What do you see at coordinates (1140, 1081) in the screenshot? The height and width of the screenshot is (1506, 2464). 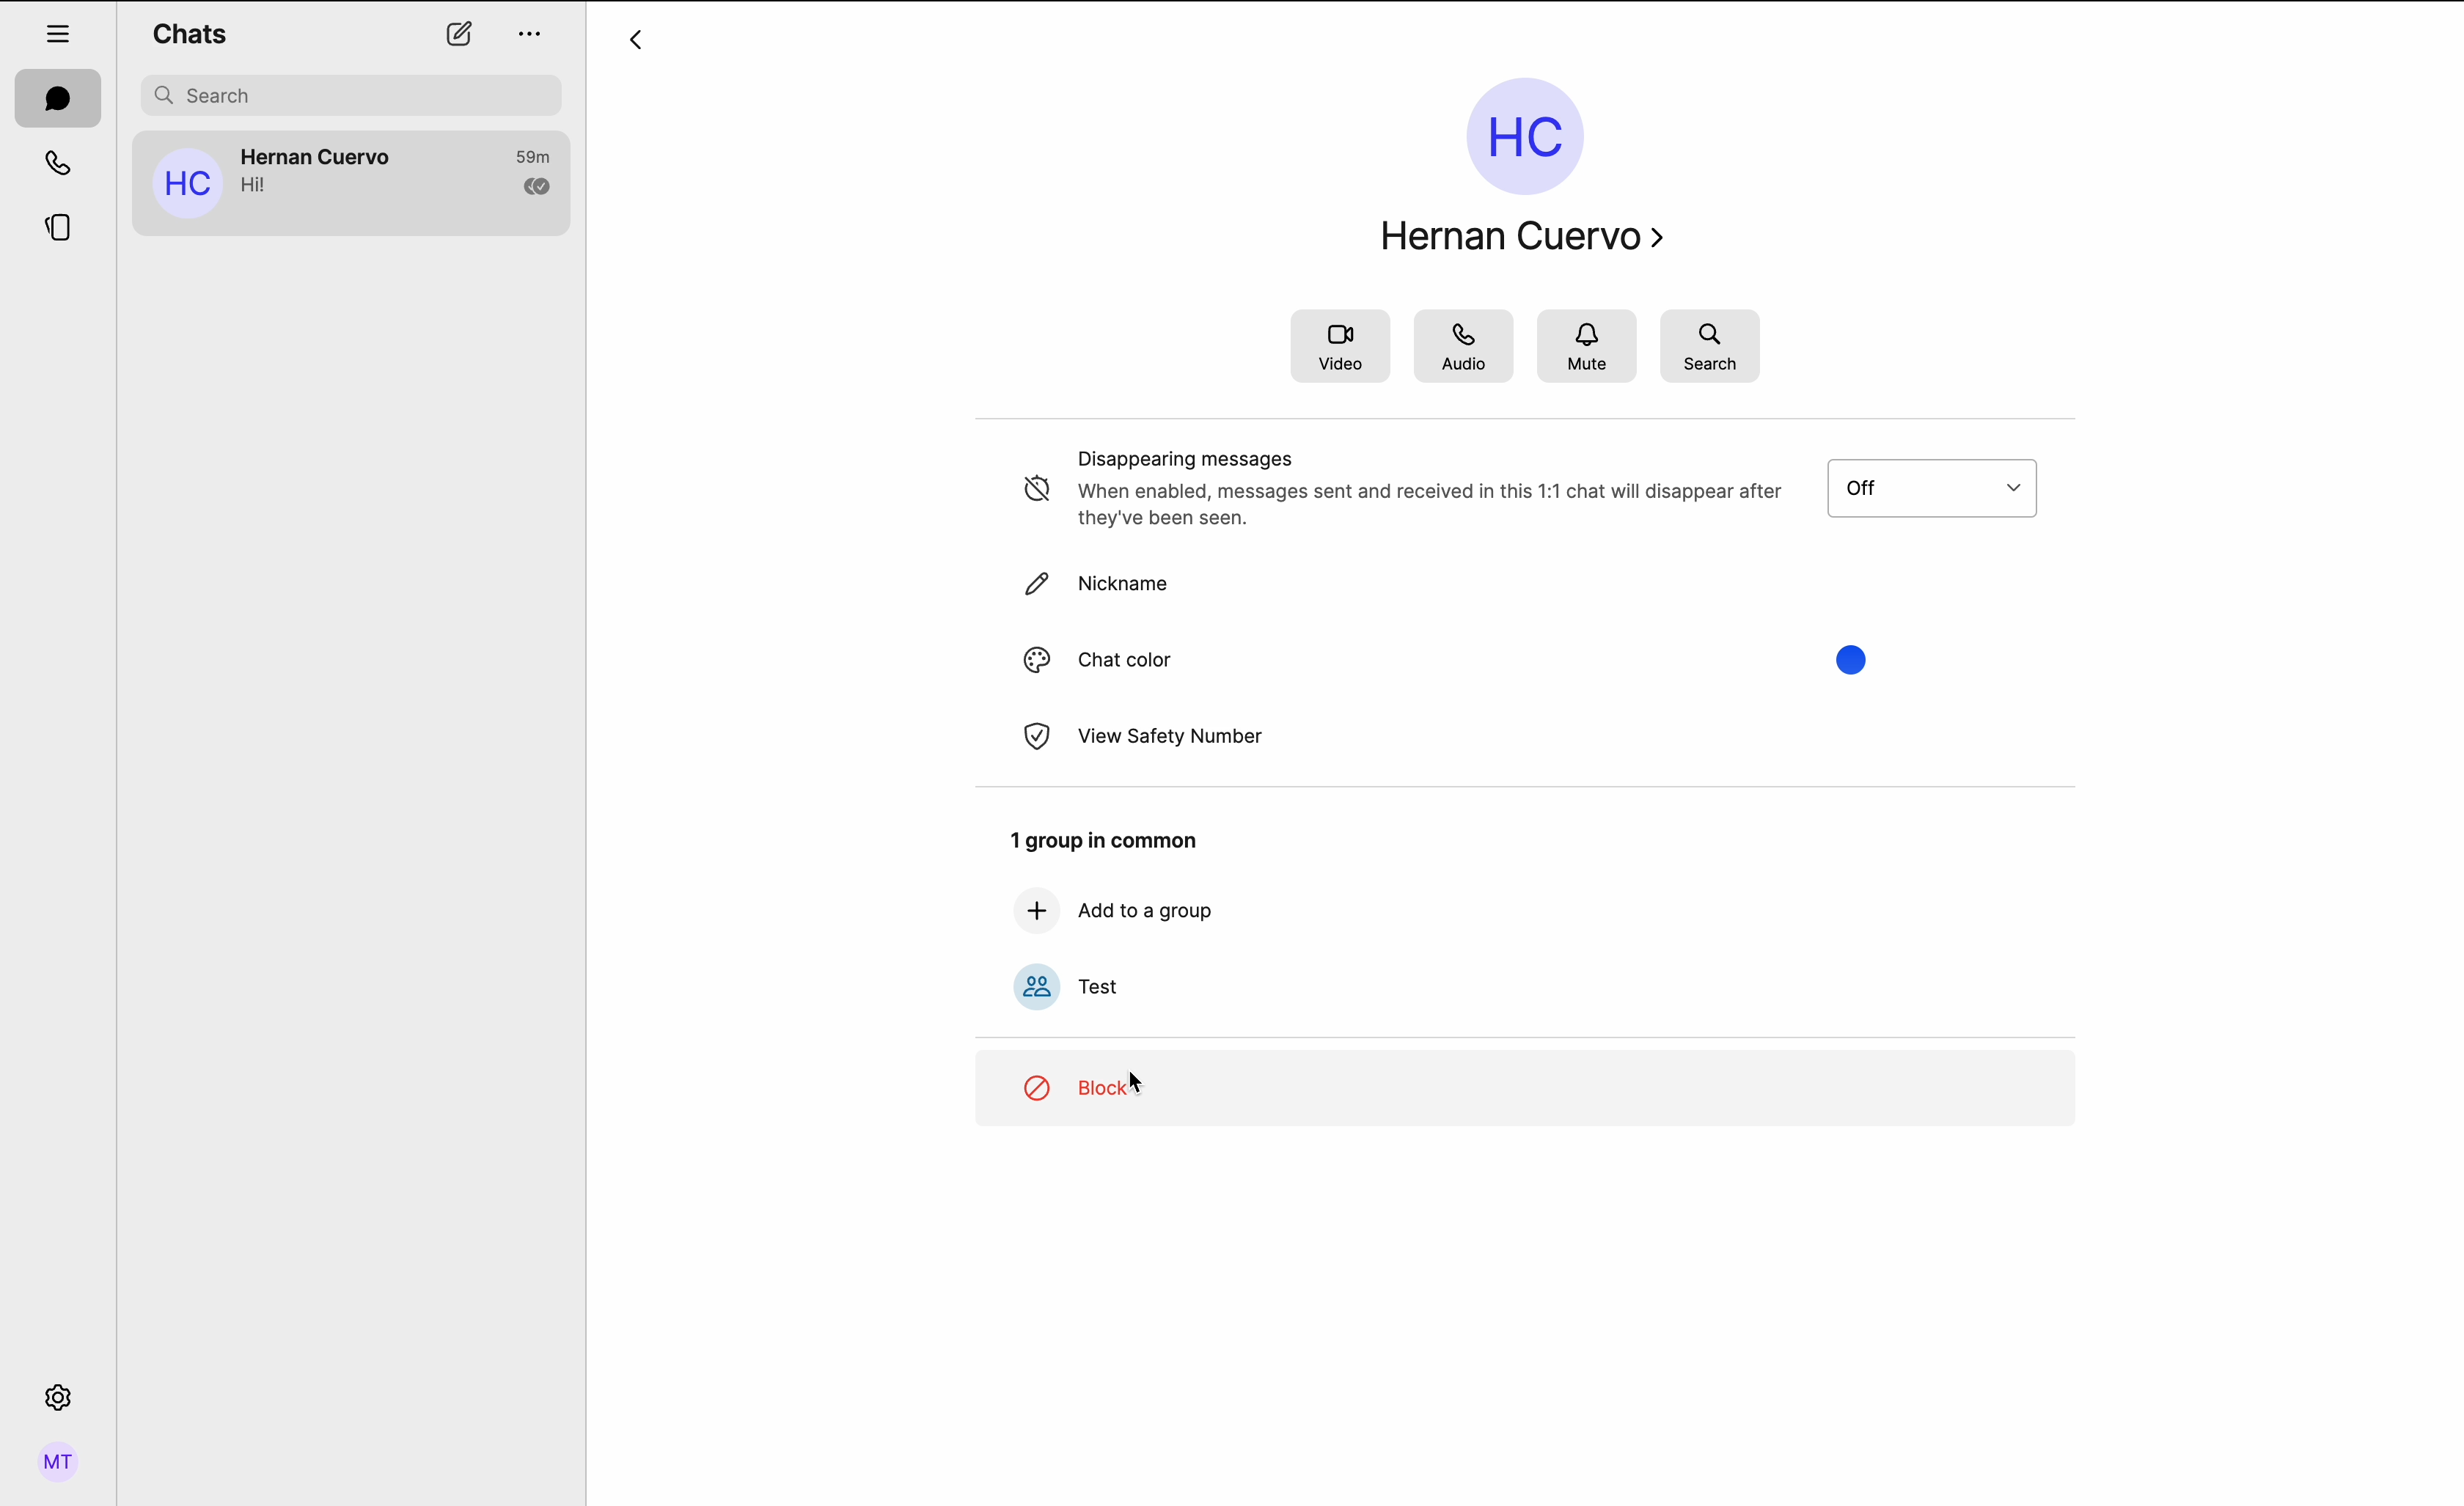 I see `cursor` at bounding box center [1140, 1081].